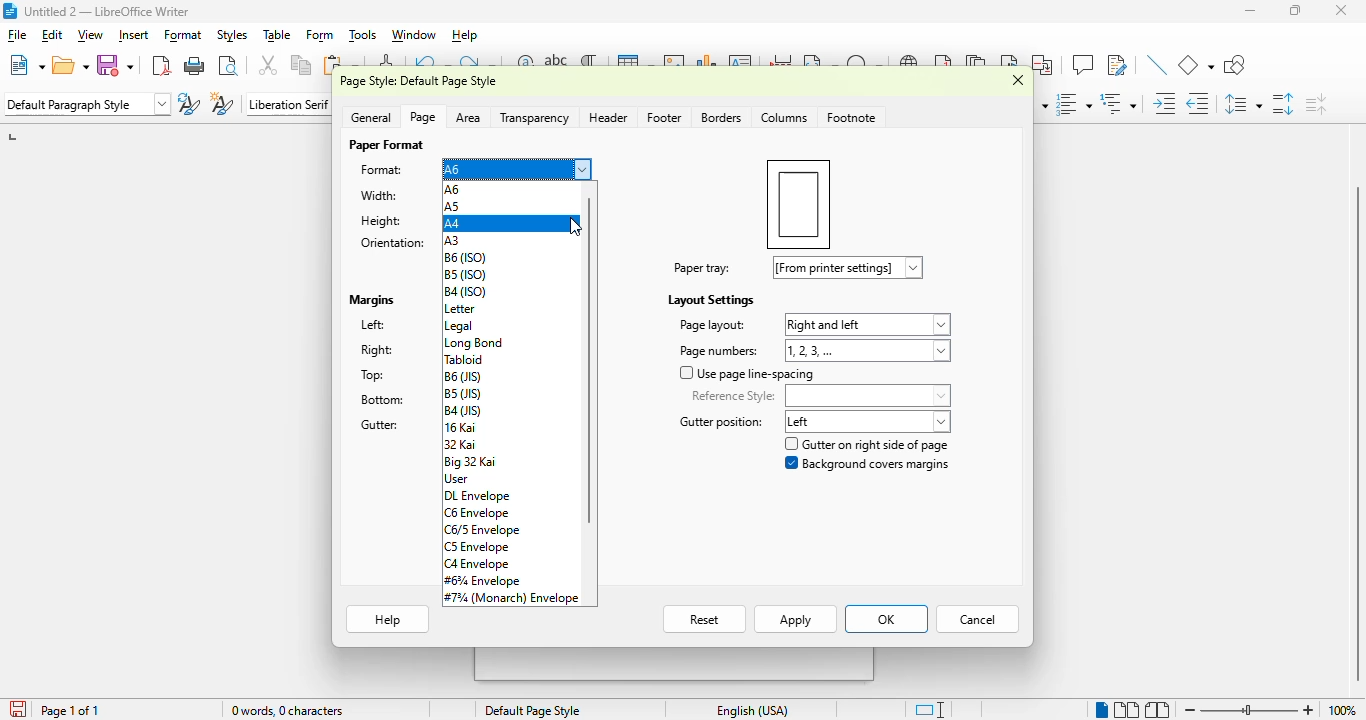  I want to click on width: 10.50 cm, so click(386, 195).